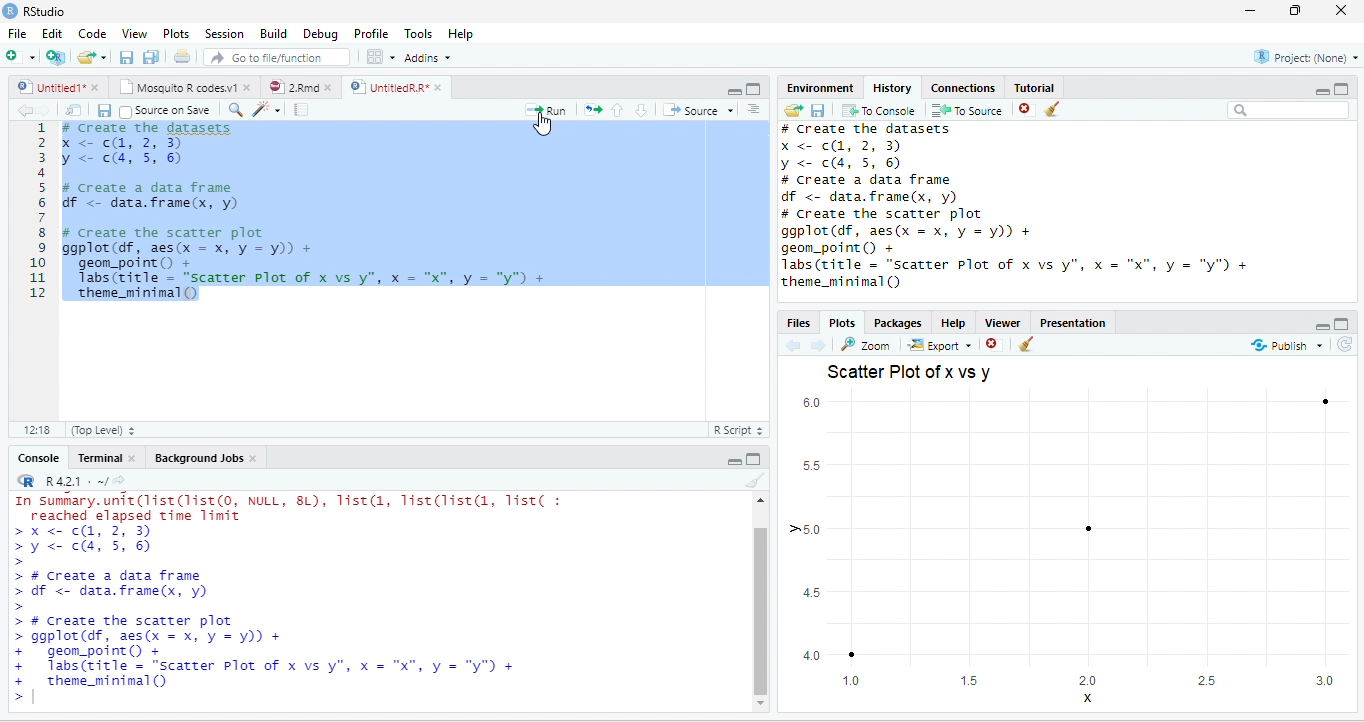  I want to click on Environment, so click(820, 88).